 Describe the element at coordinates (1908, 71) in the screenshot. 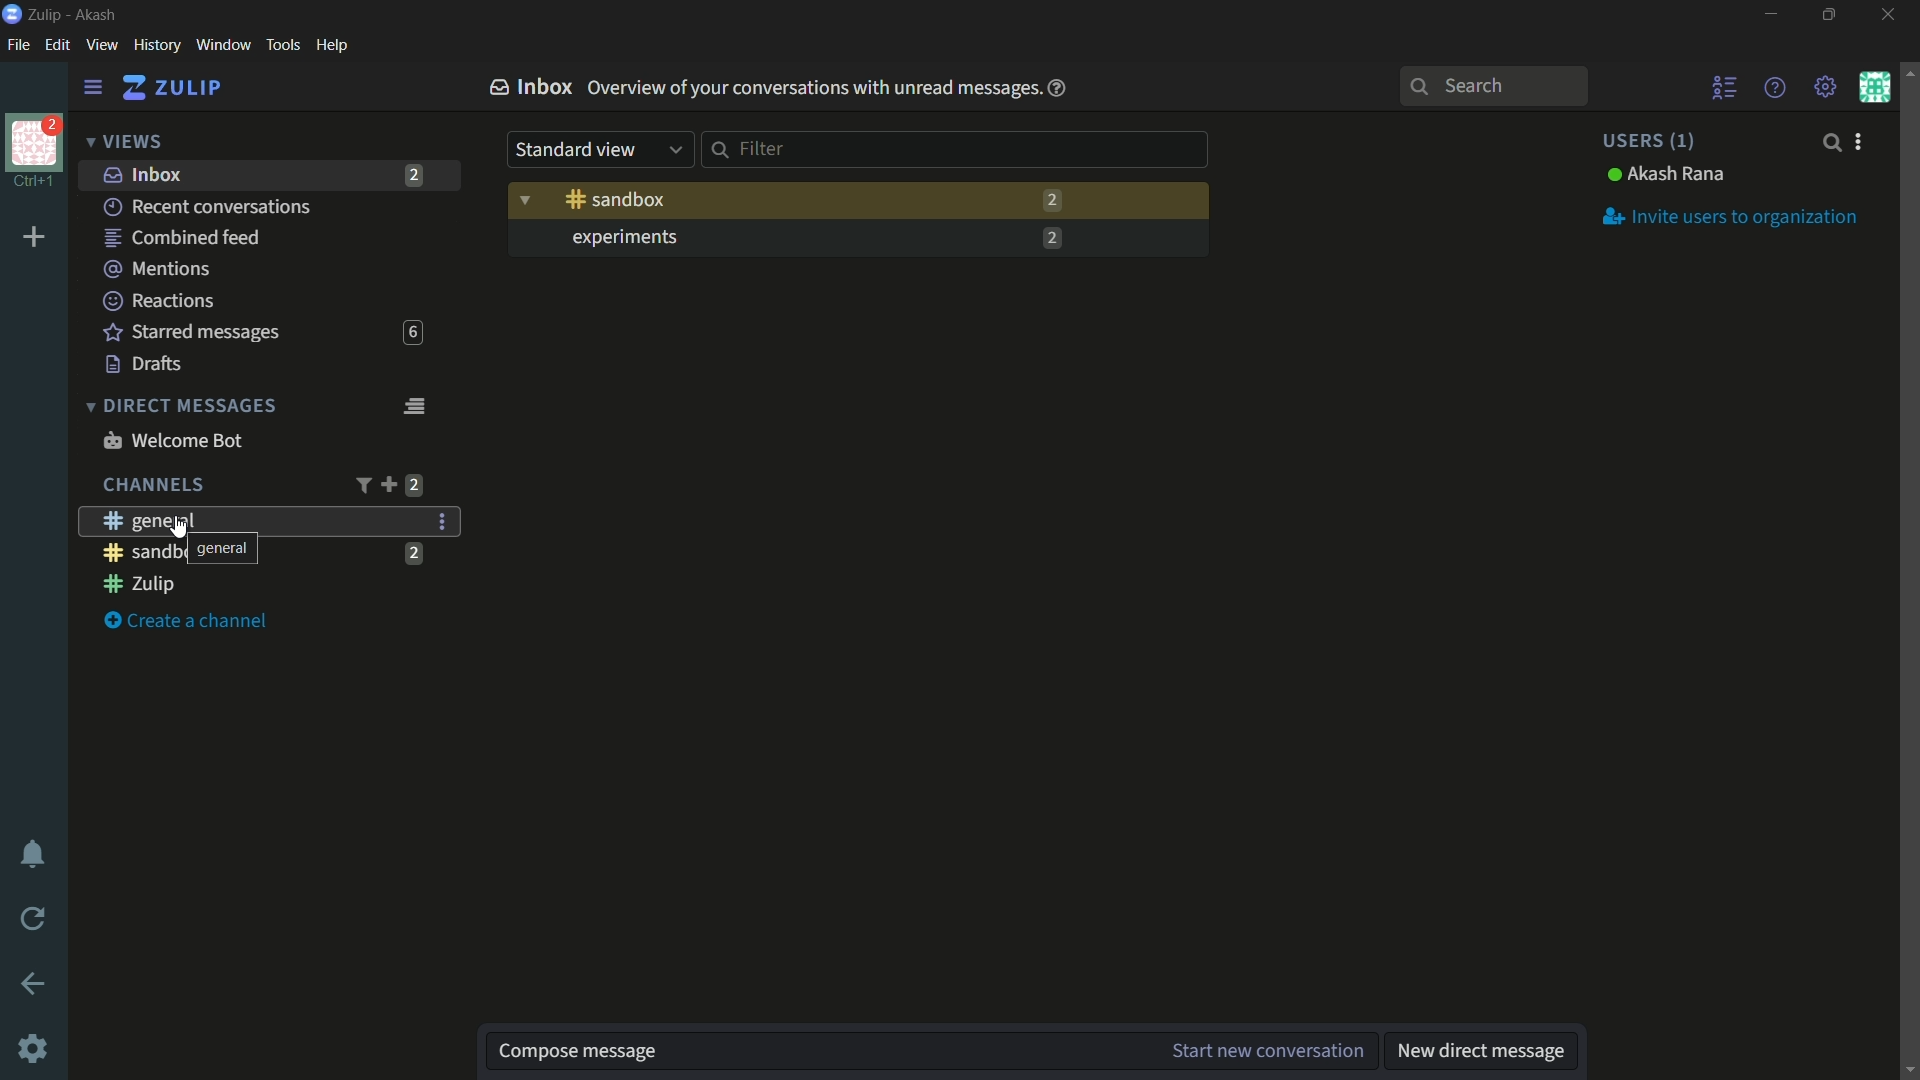

I see `scroll up` at that location.